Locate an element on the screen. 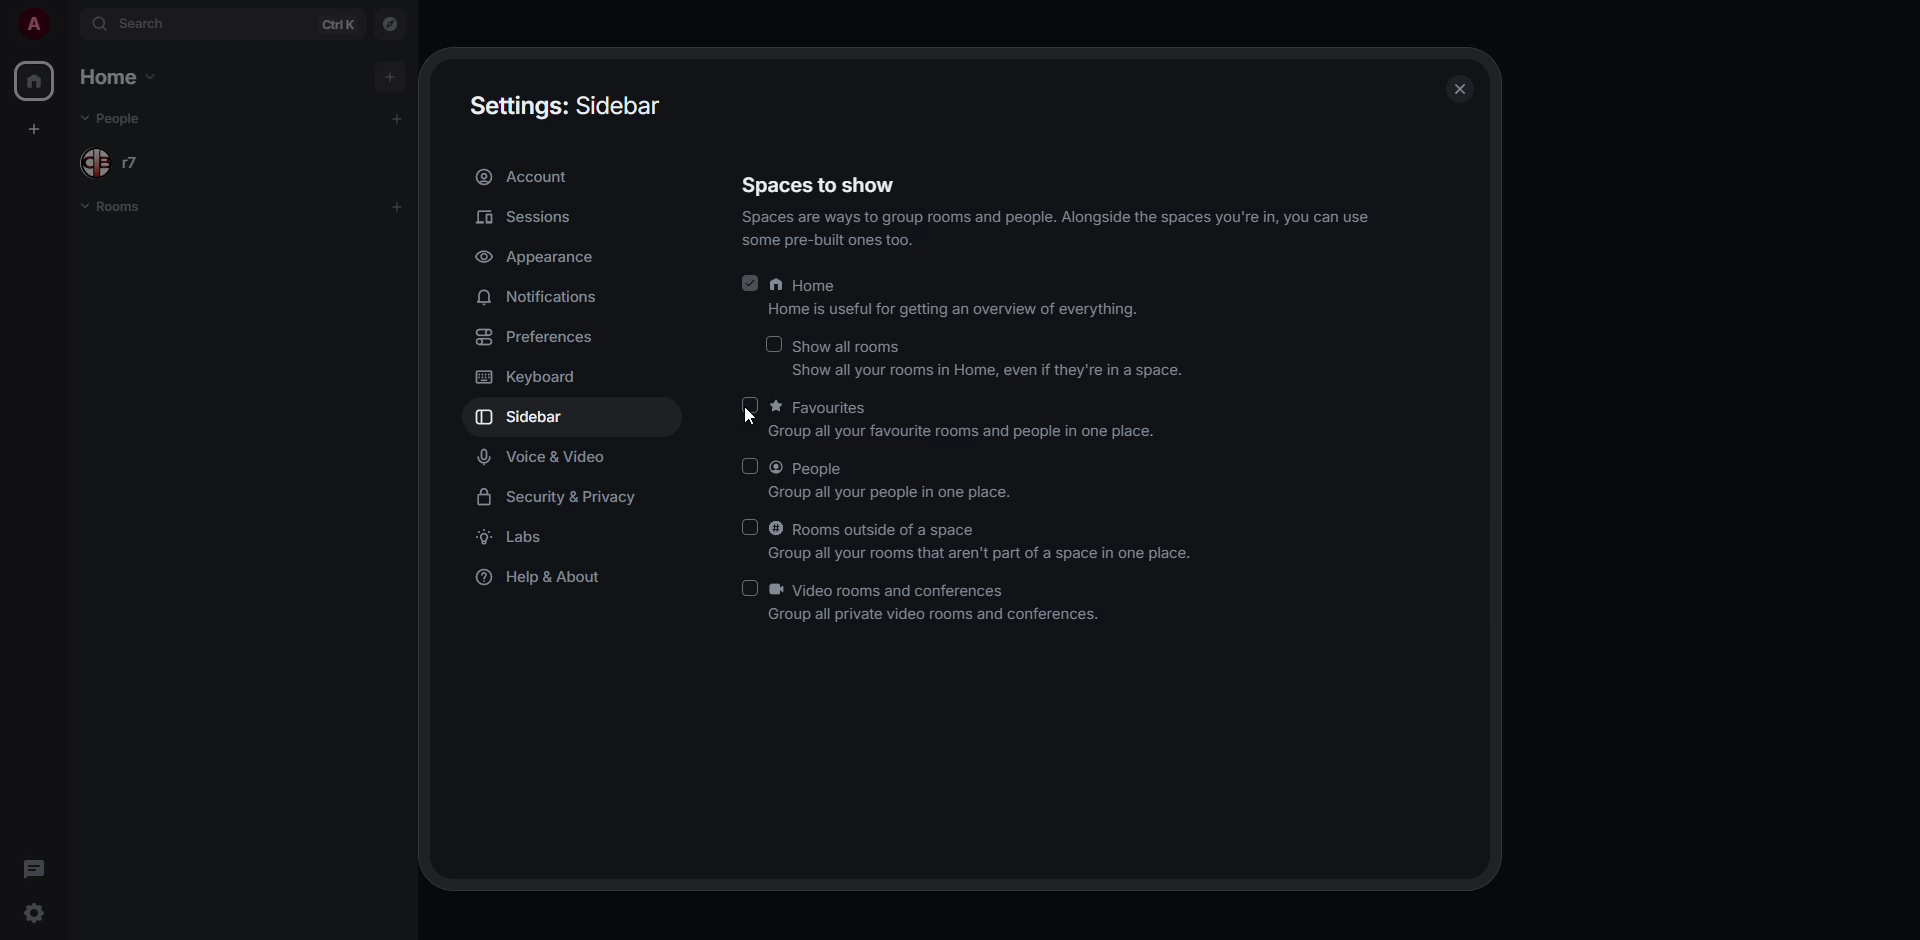 This screenshot has width=1920, height=940. notifications is located at coordinates (535, 296).